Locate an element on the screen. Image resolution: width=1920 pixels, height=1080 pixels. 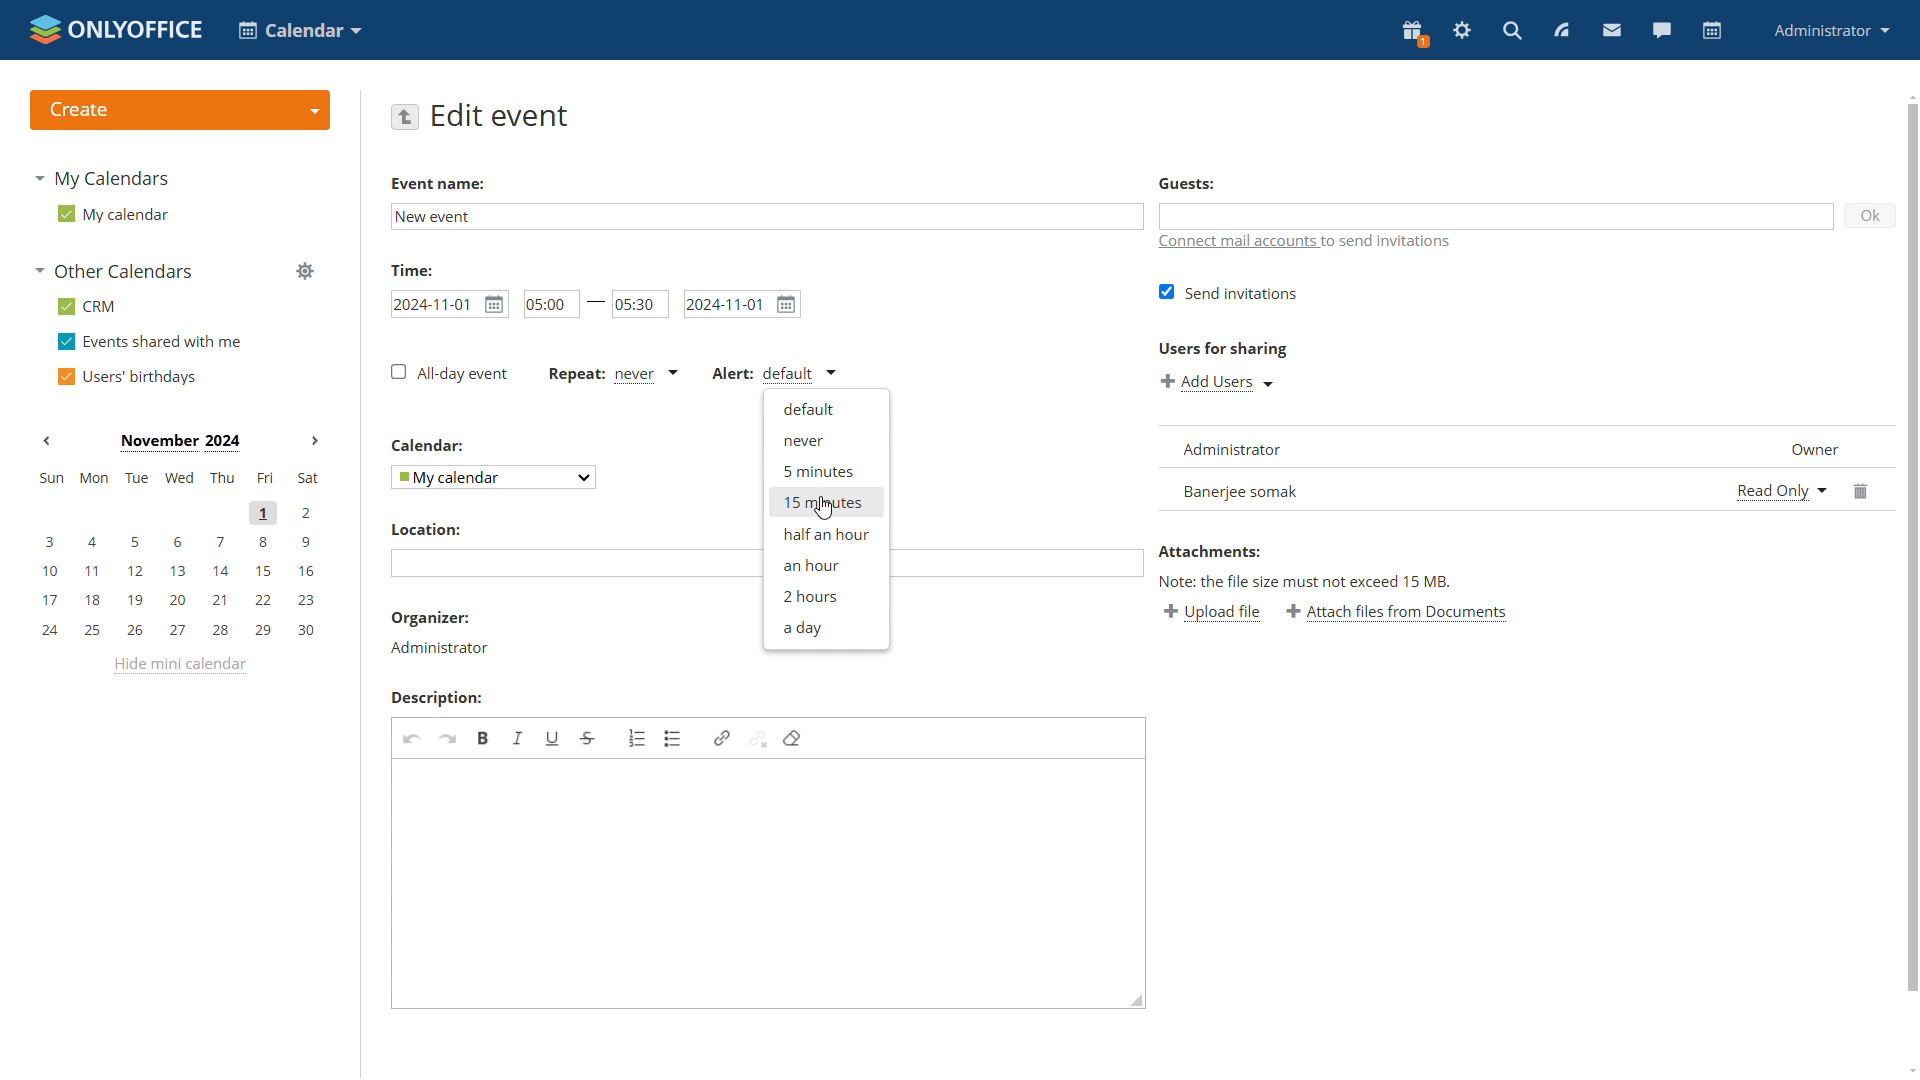
organiser is located at coordinates (430, 619).